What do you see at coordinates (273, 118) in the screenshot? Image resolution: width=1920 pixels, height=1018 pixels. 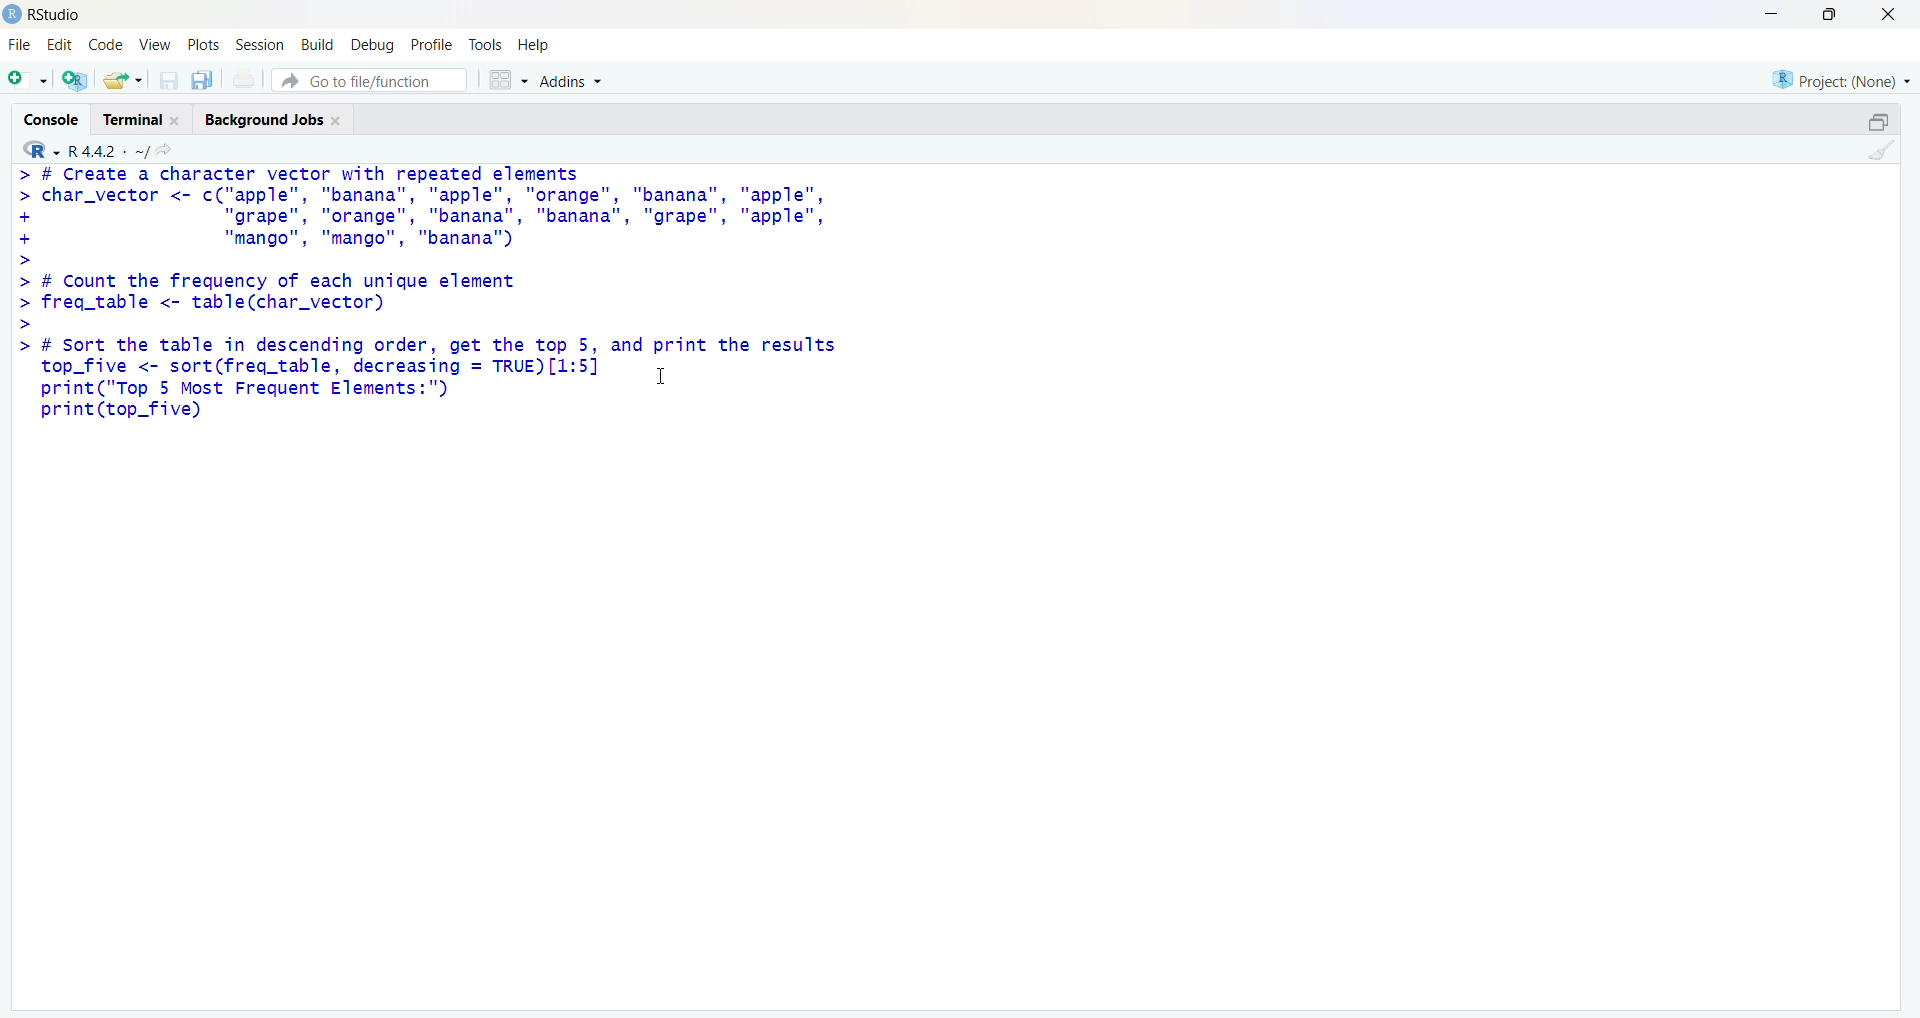 I see `Background Jobs` at bounding box center [273, 118].